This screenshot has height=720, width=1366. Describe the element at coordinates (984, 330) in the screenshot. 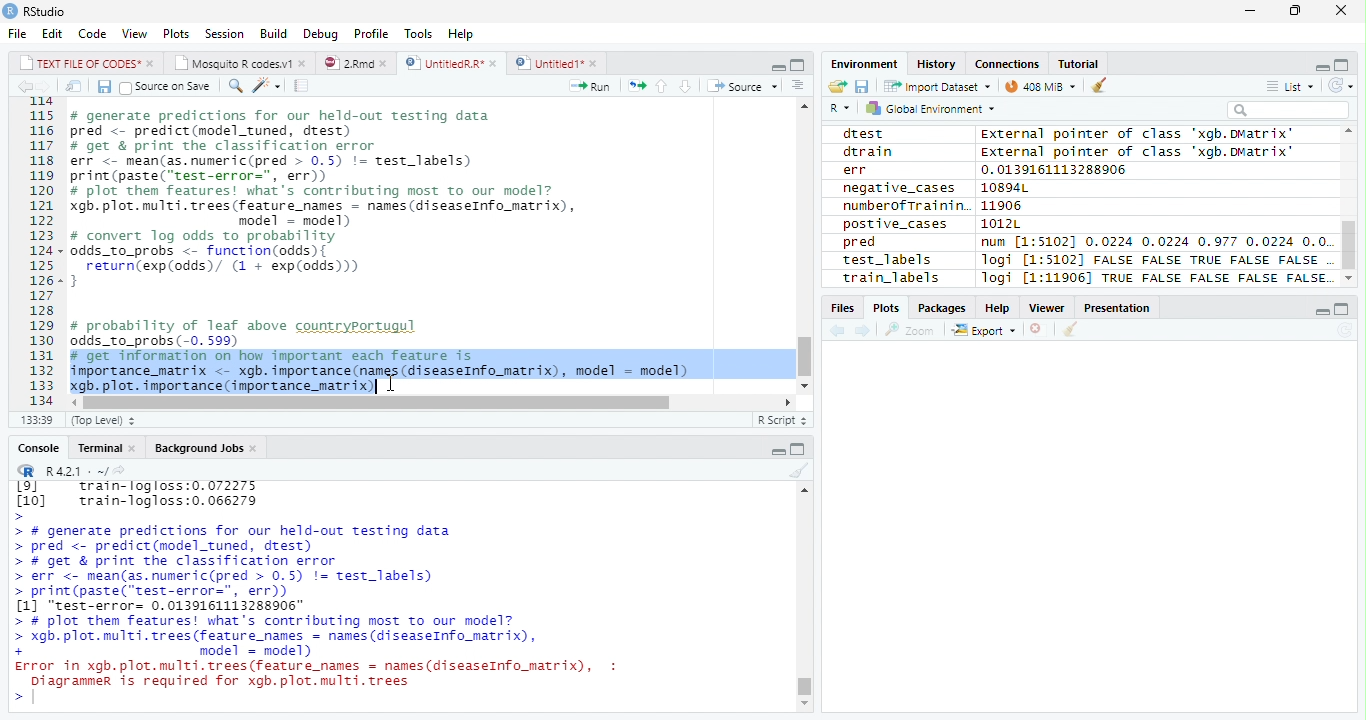

I see `Export` at that location.